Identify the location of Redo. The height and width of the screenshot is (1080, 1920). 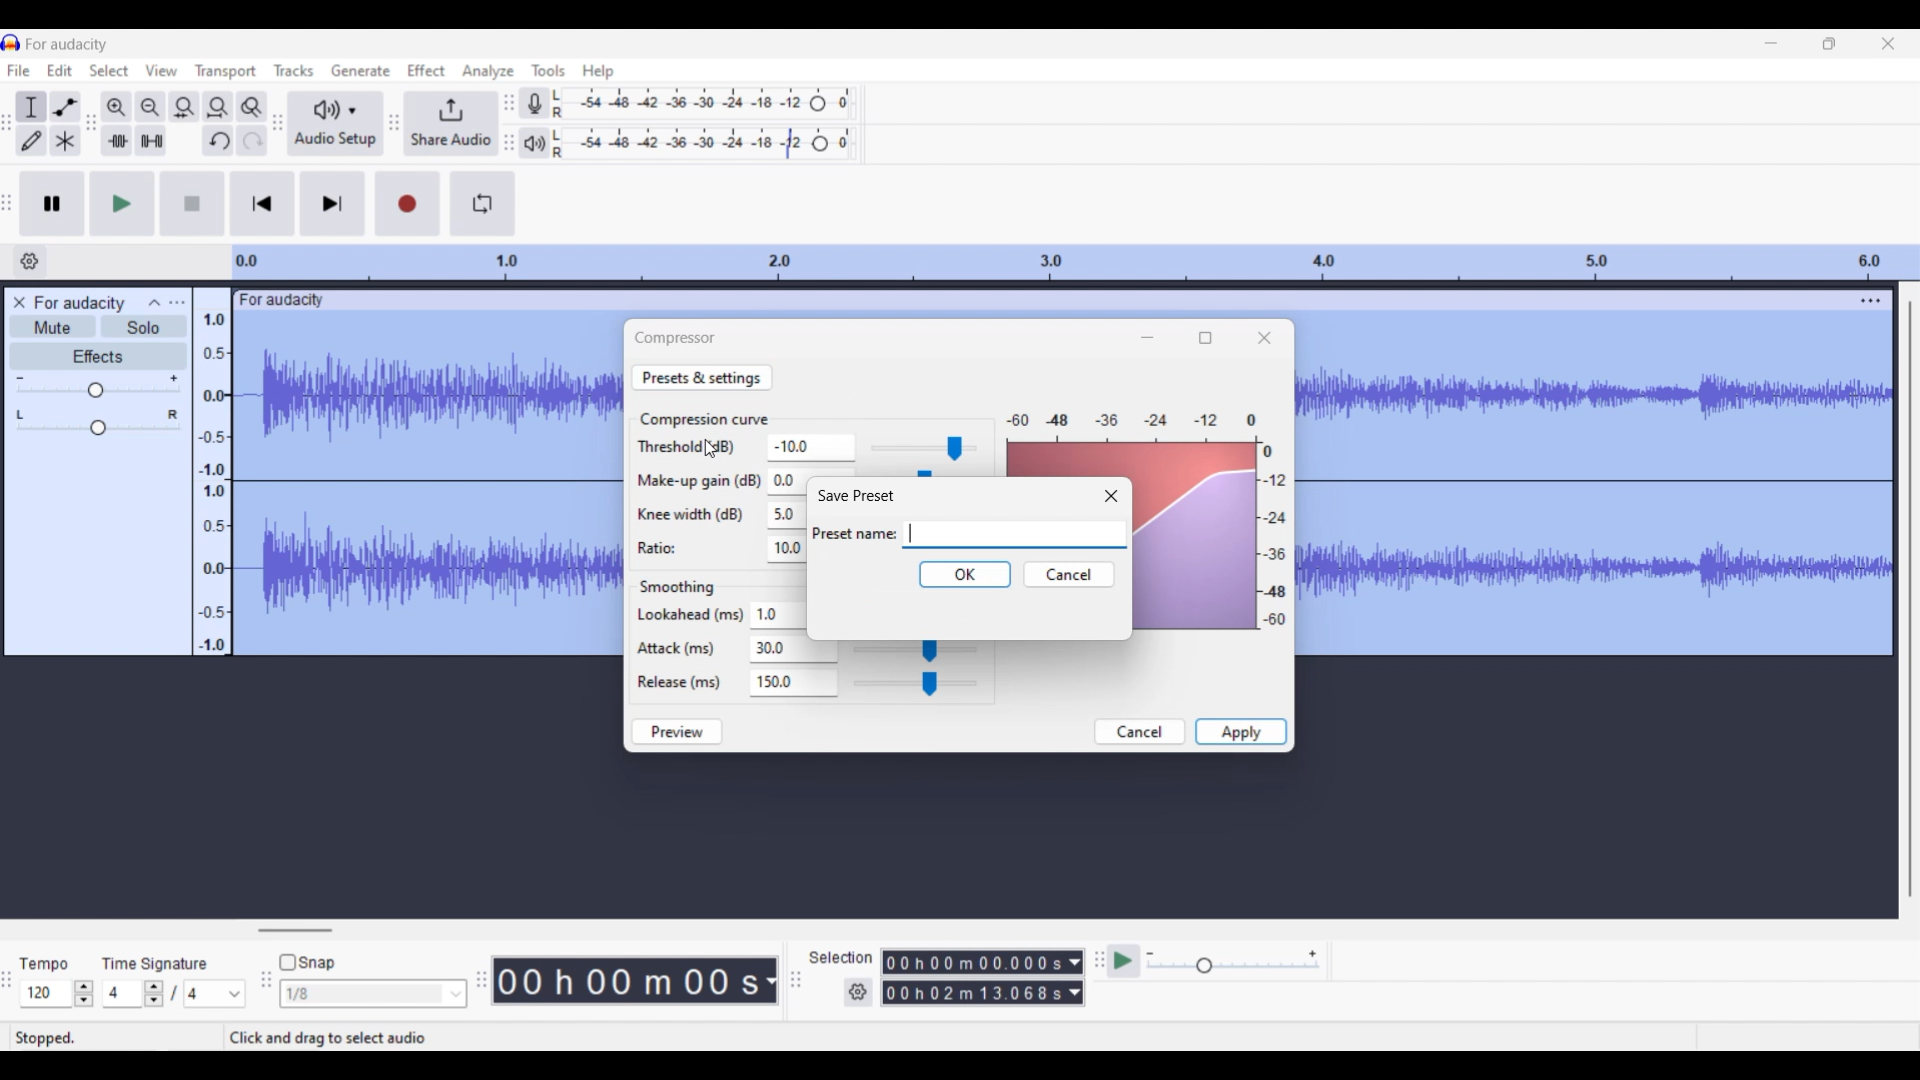
(252, 140).